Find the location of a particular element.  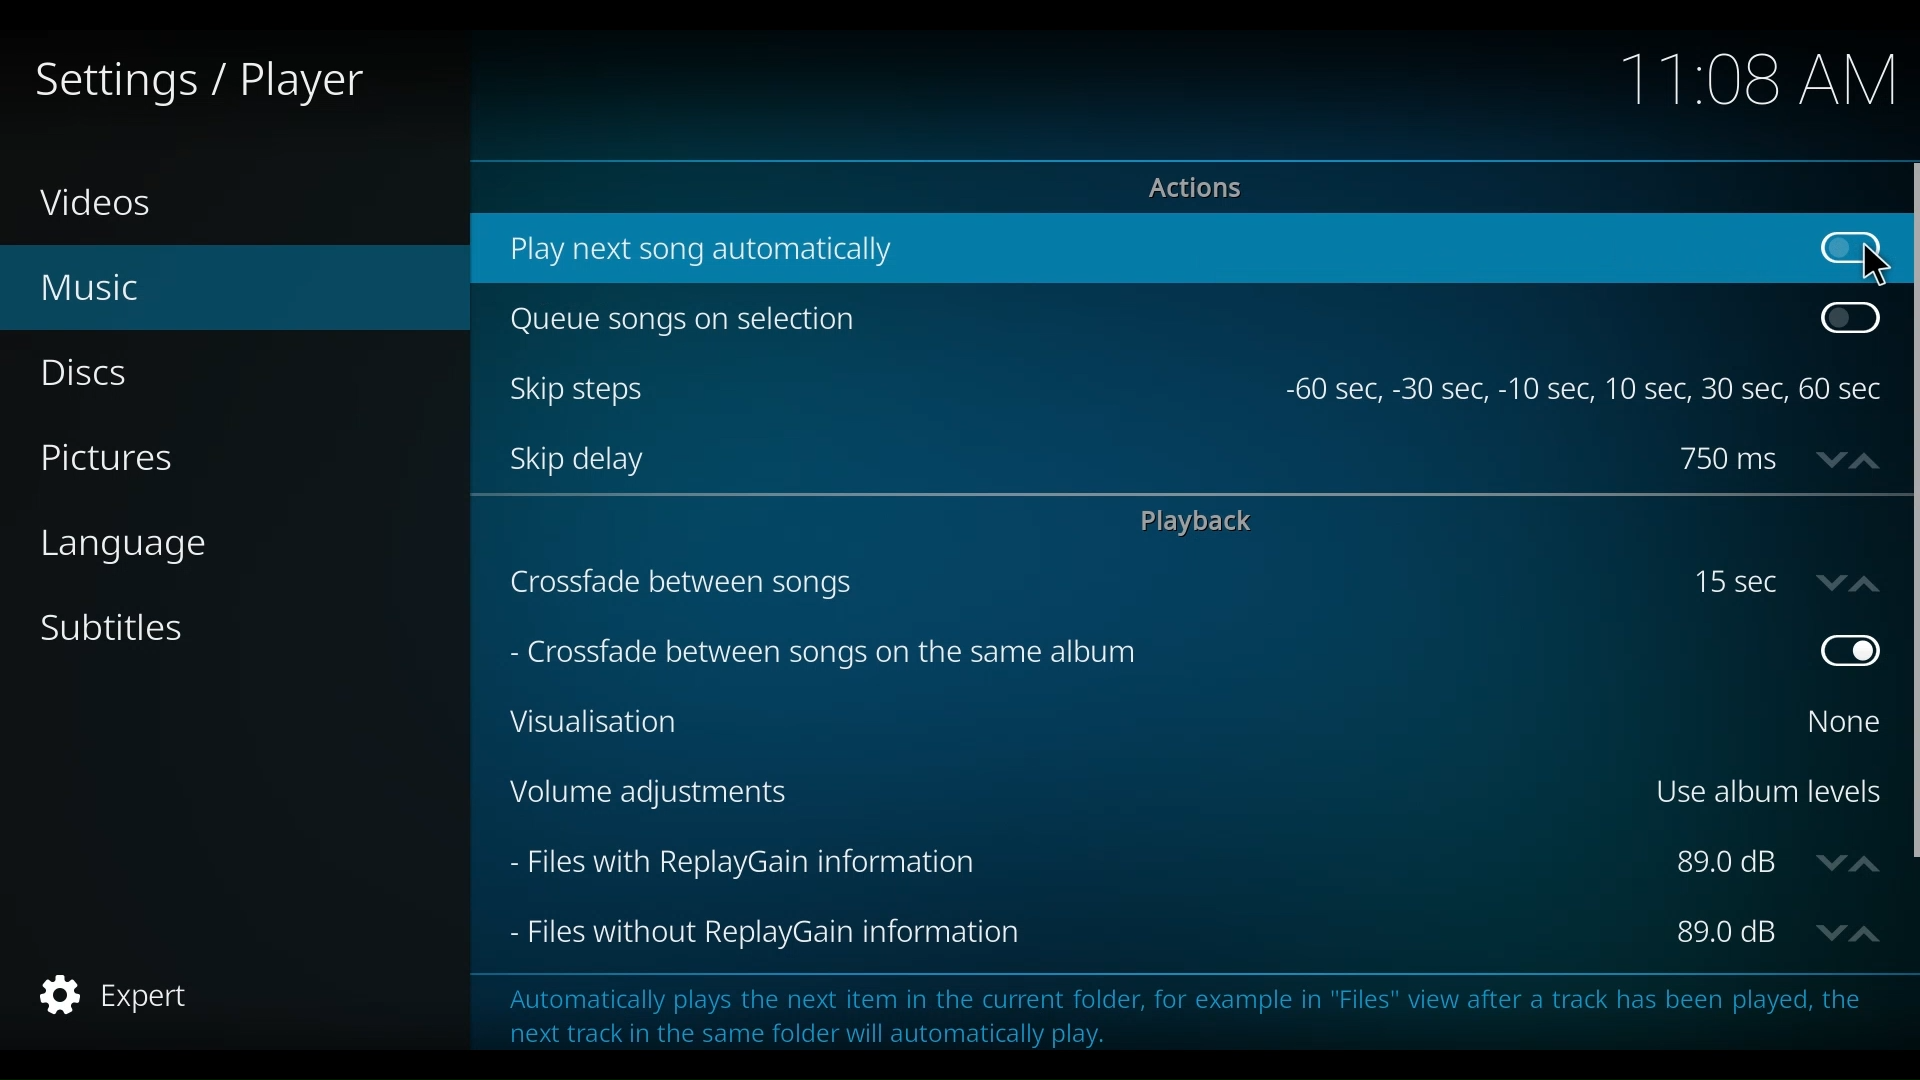

Automatically plays the next item in the current folder, for example in "Files" view after a track has been played, thenext track in the same folder will automatically play is located at coordinates (1171, 1010).